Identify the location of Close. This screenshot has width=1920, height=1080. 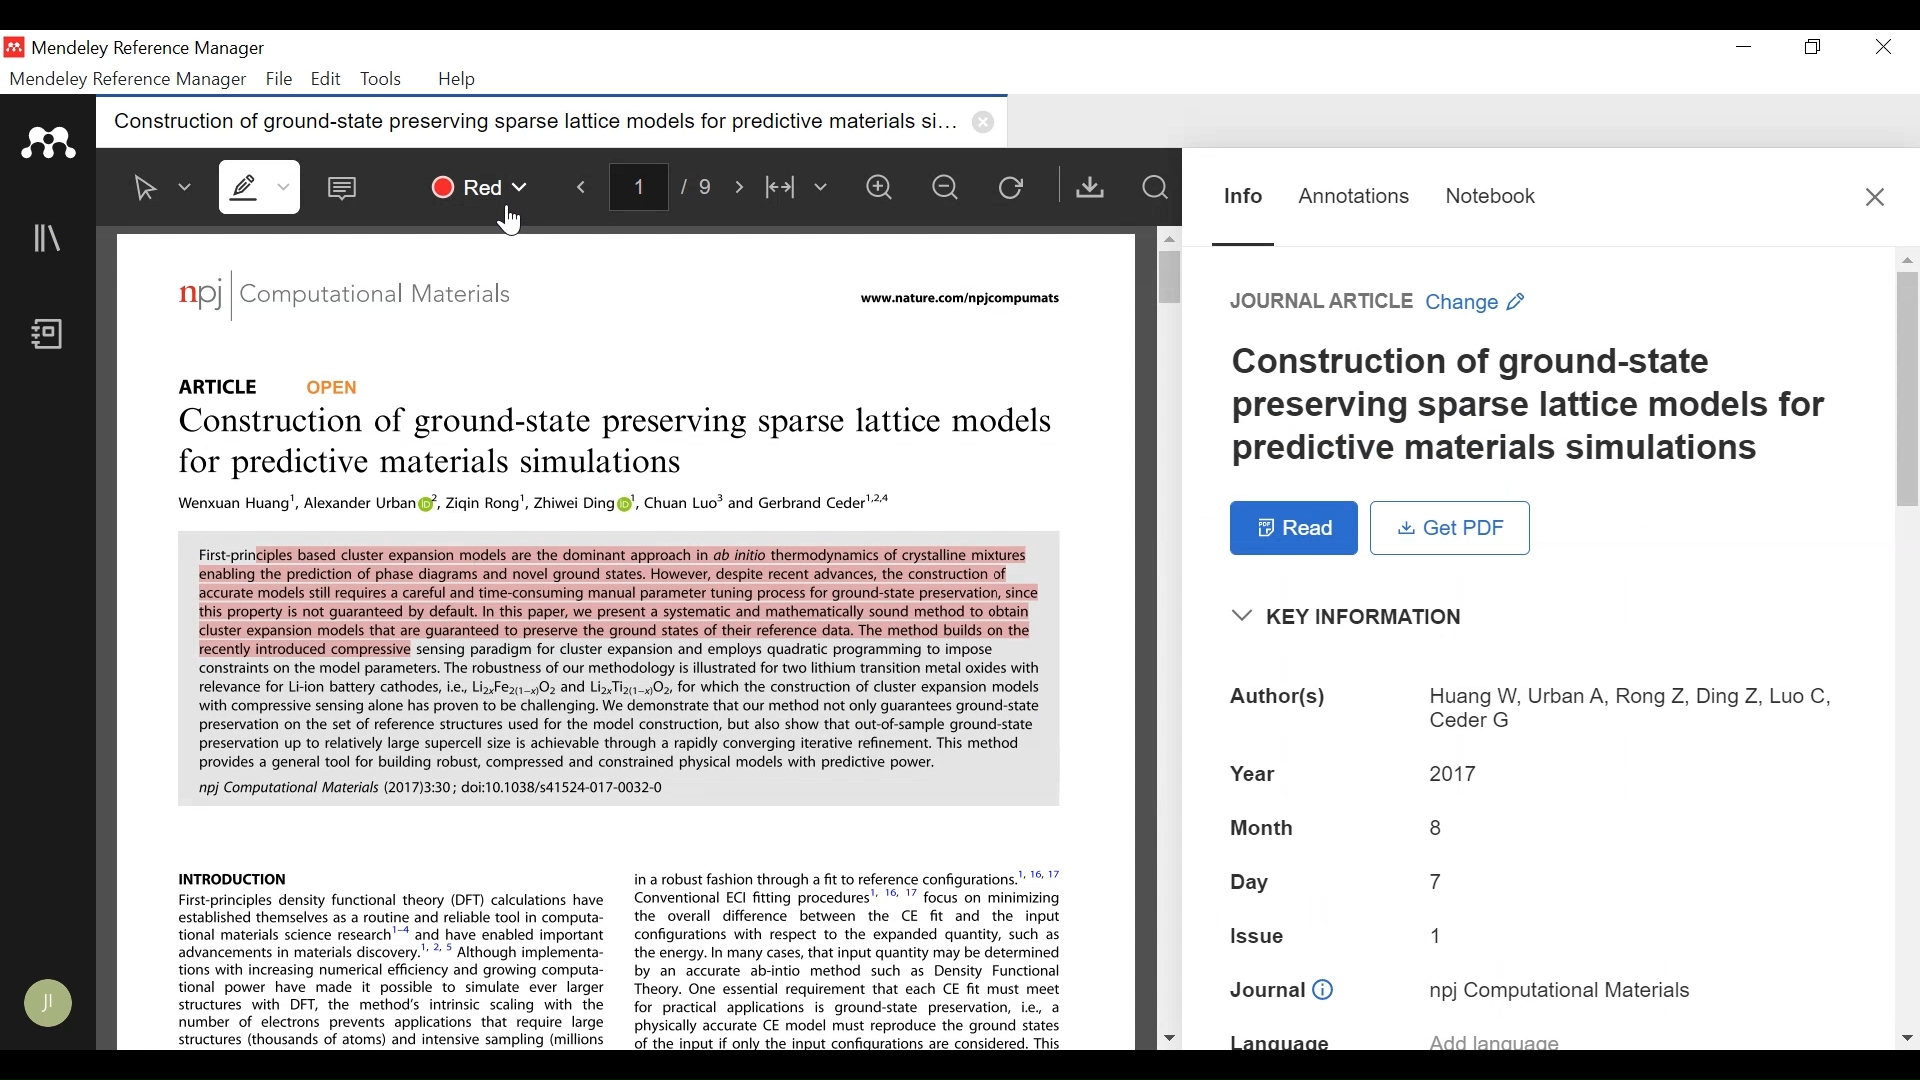
(1873, 196).